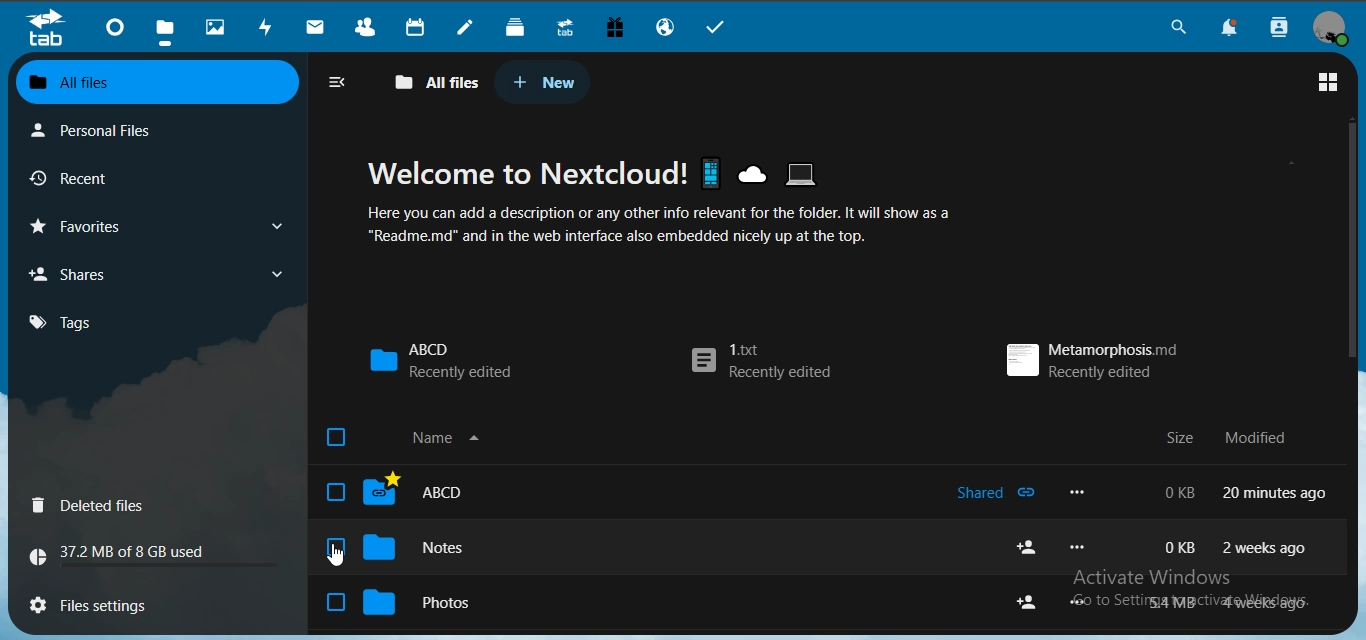 The image size is (1366, 640). What do you see at coordinates (566, 26) in the screenshot?
I see `upgrade` at bounding box center [566, 26].